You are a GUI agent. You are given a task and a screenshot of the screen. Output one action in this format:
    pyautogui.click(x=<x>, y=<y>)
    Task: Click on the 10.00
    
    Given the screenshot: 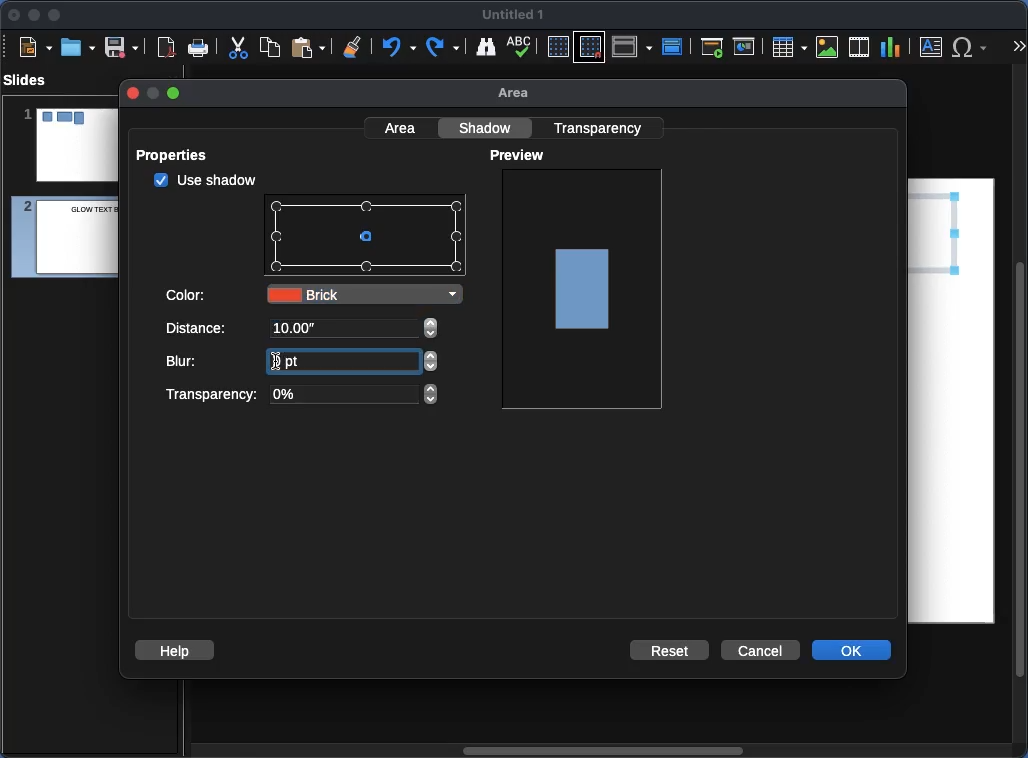 What is the action you would take?
    pyautogui.click(x=295, y=329)
    